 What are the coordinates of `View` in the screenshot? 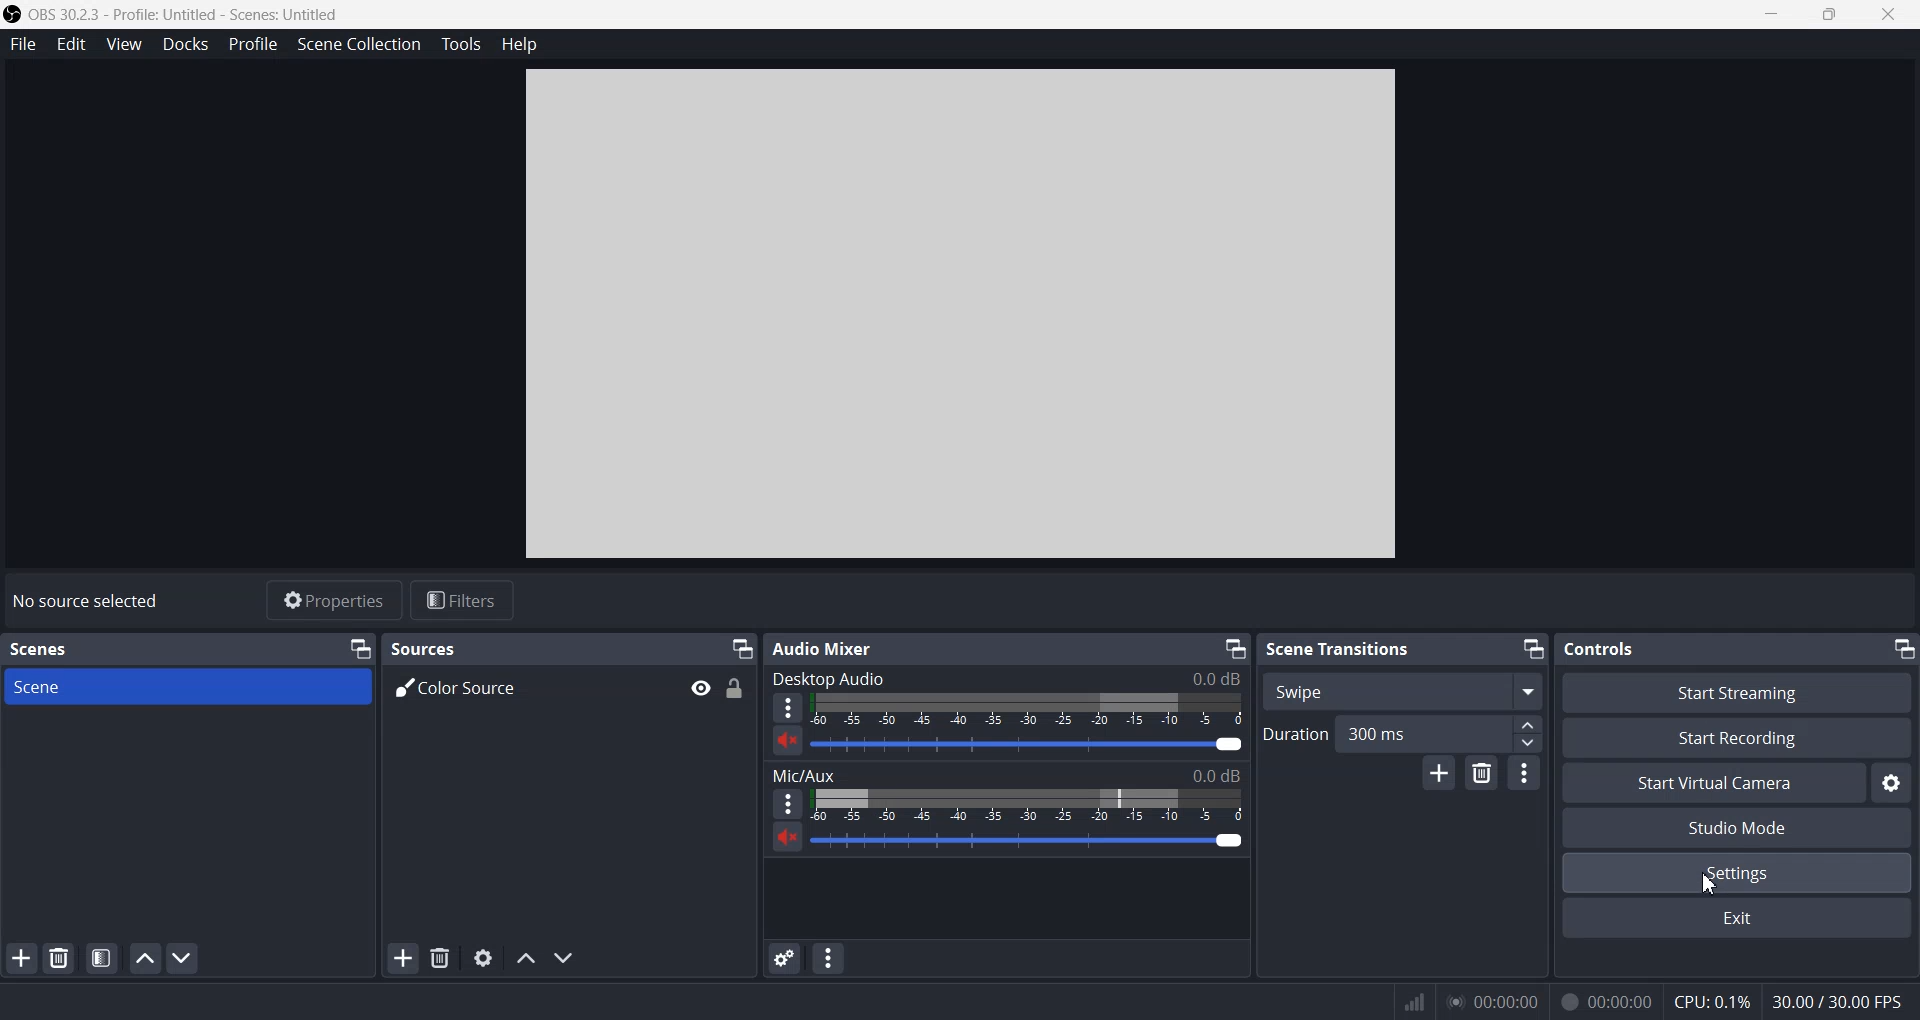 It's located at (123, 43).